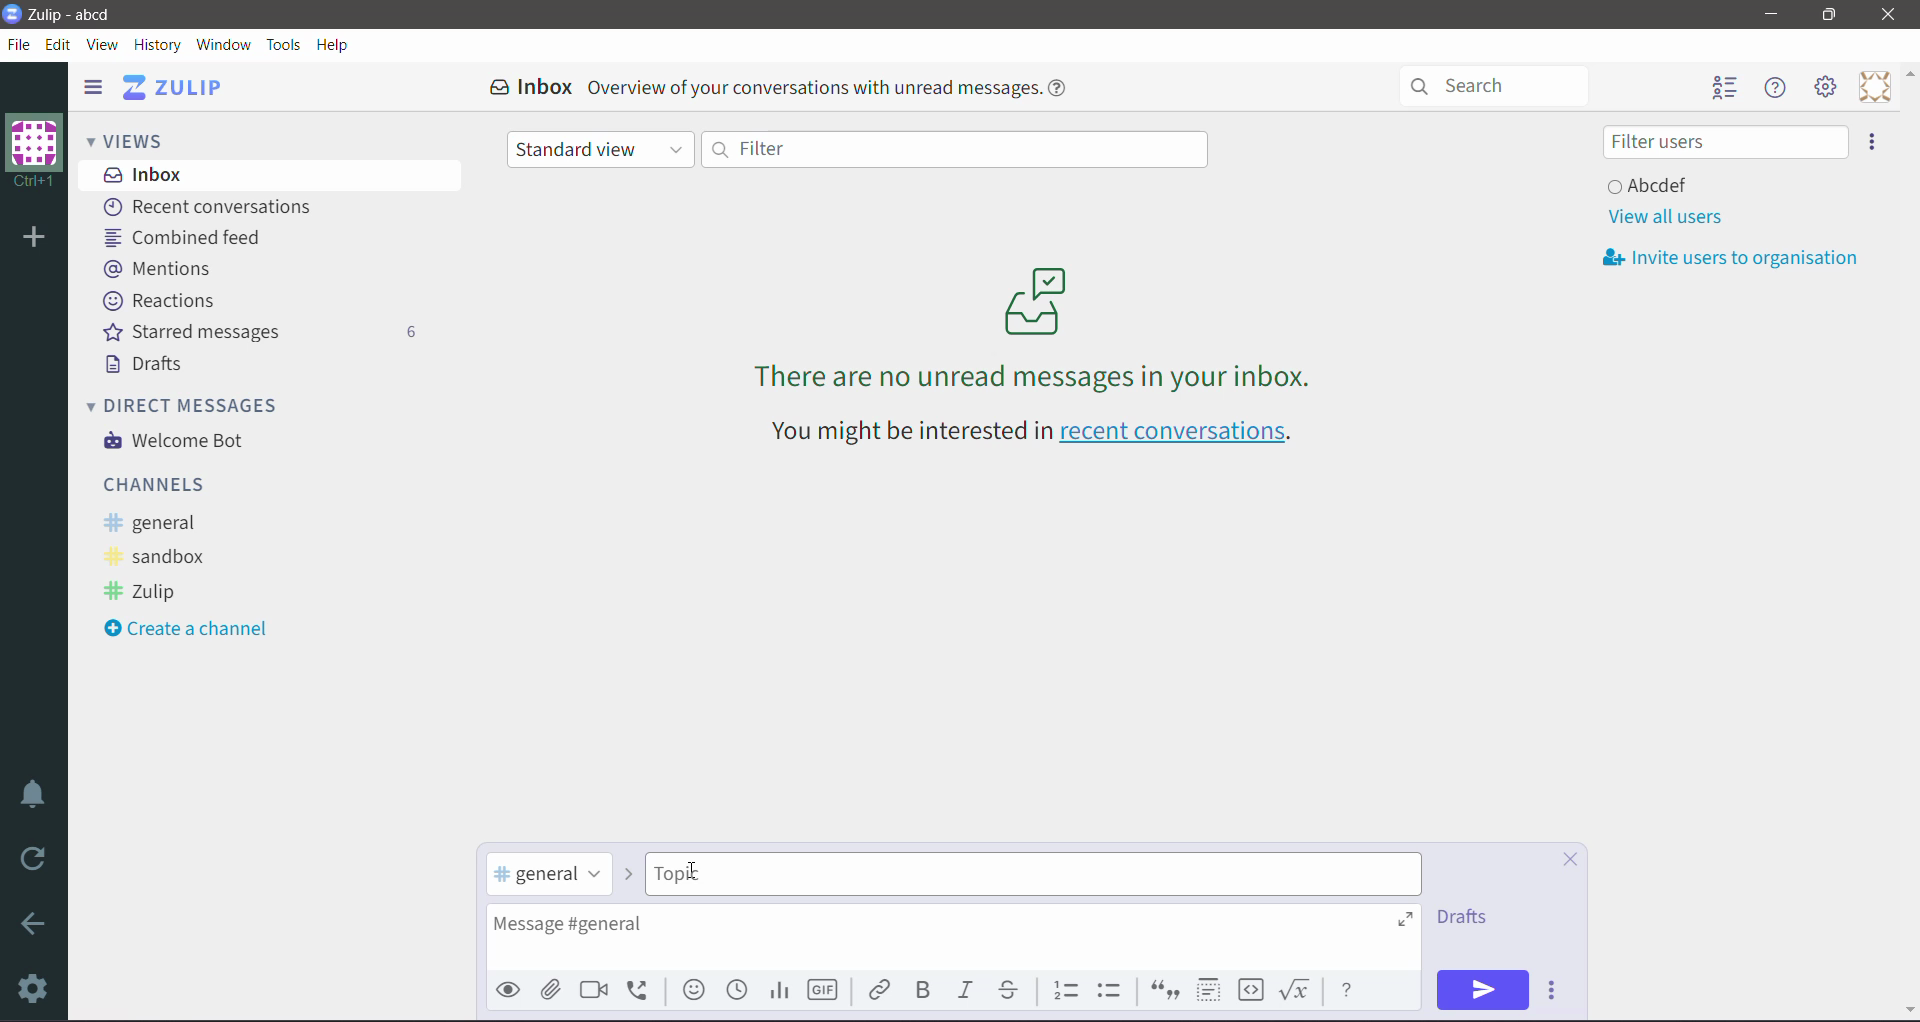 This screenshot has width=1920, height=1022. What do you see at coordinates (1035, 327) in the screenshot?
I see `There are no unread messages in your inbox` at bounding box center [1035, 327].